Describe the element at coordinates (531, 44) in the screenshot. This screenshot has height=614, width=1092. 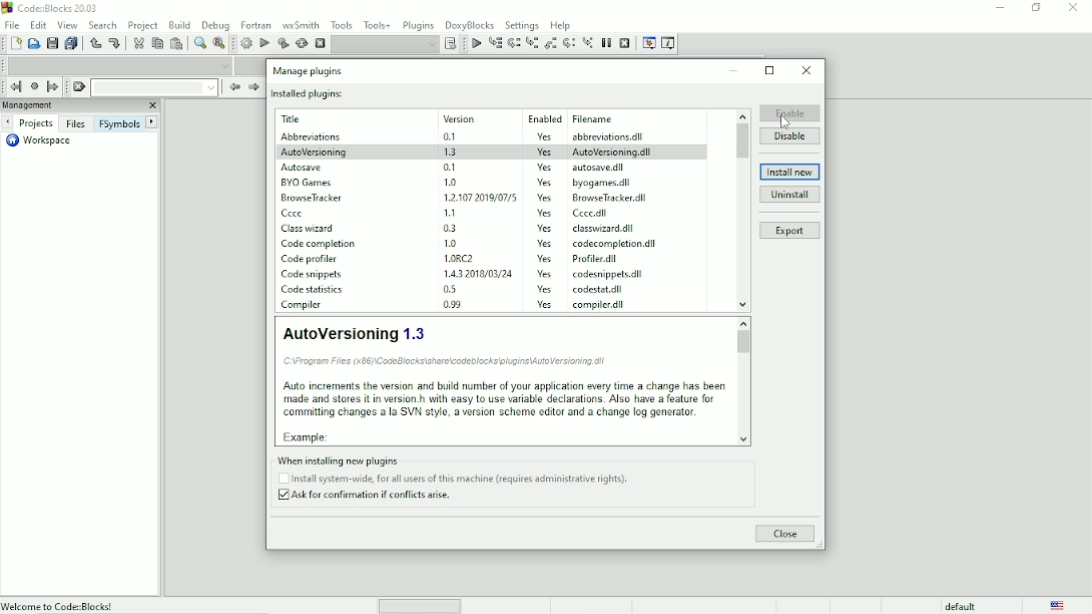
I see `Step into` at that location.